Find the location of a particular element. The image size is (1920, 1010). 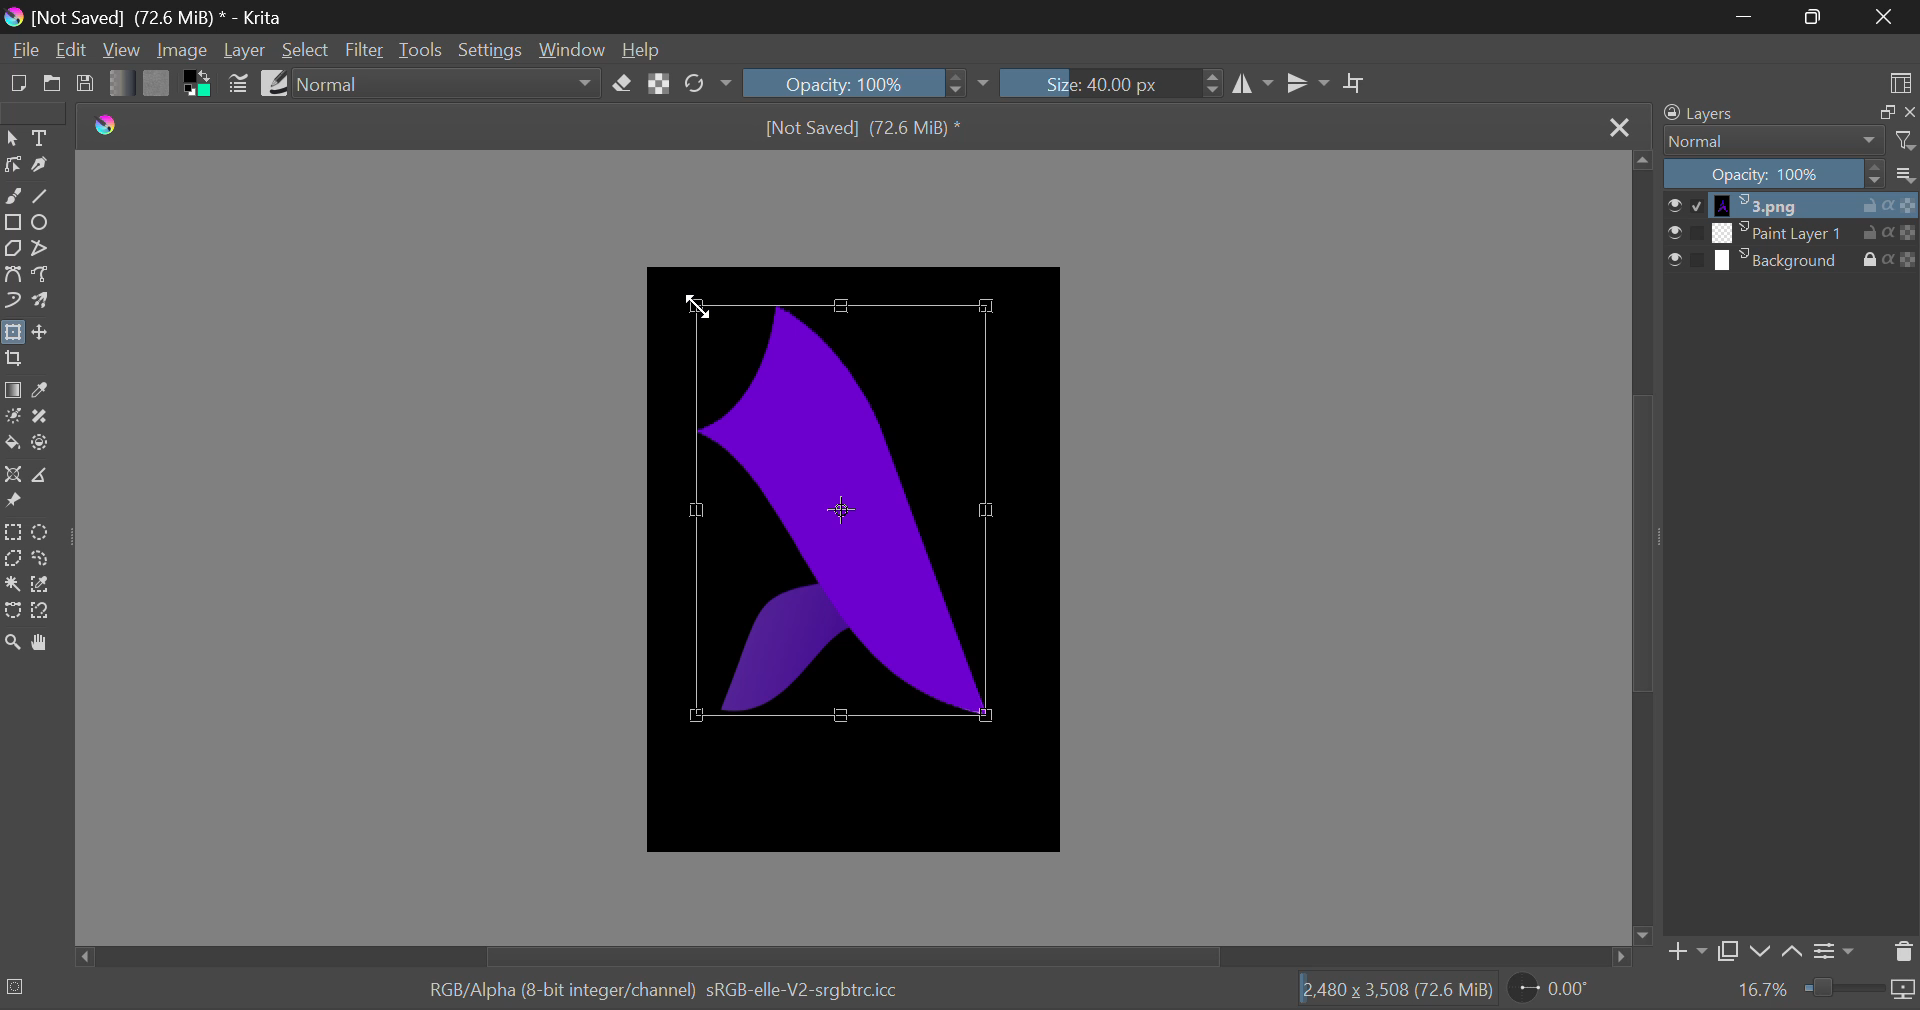

Line is located at coordinates (43, 197).